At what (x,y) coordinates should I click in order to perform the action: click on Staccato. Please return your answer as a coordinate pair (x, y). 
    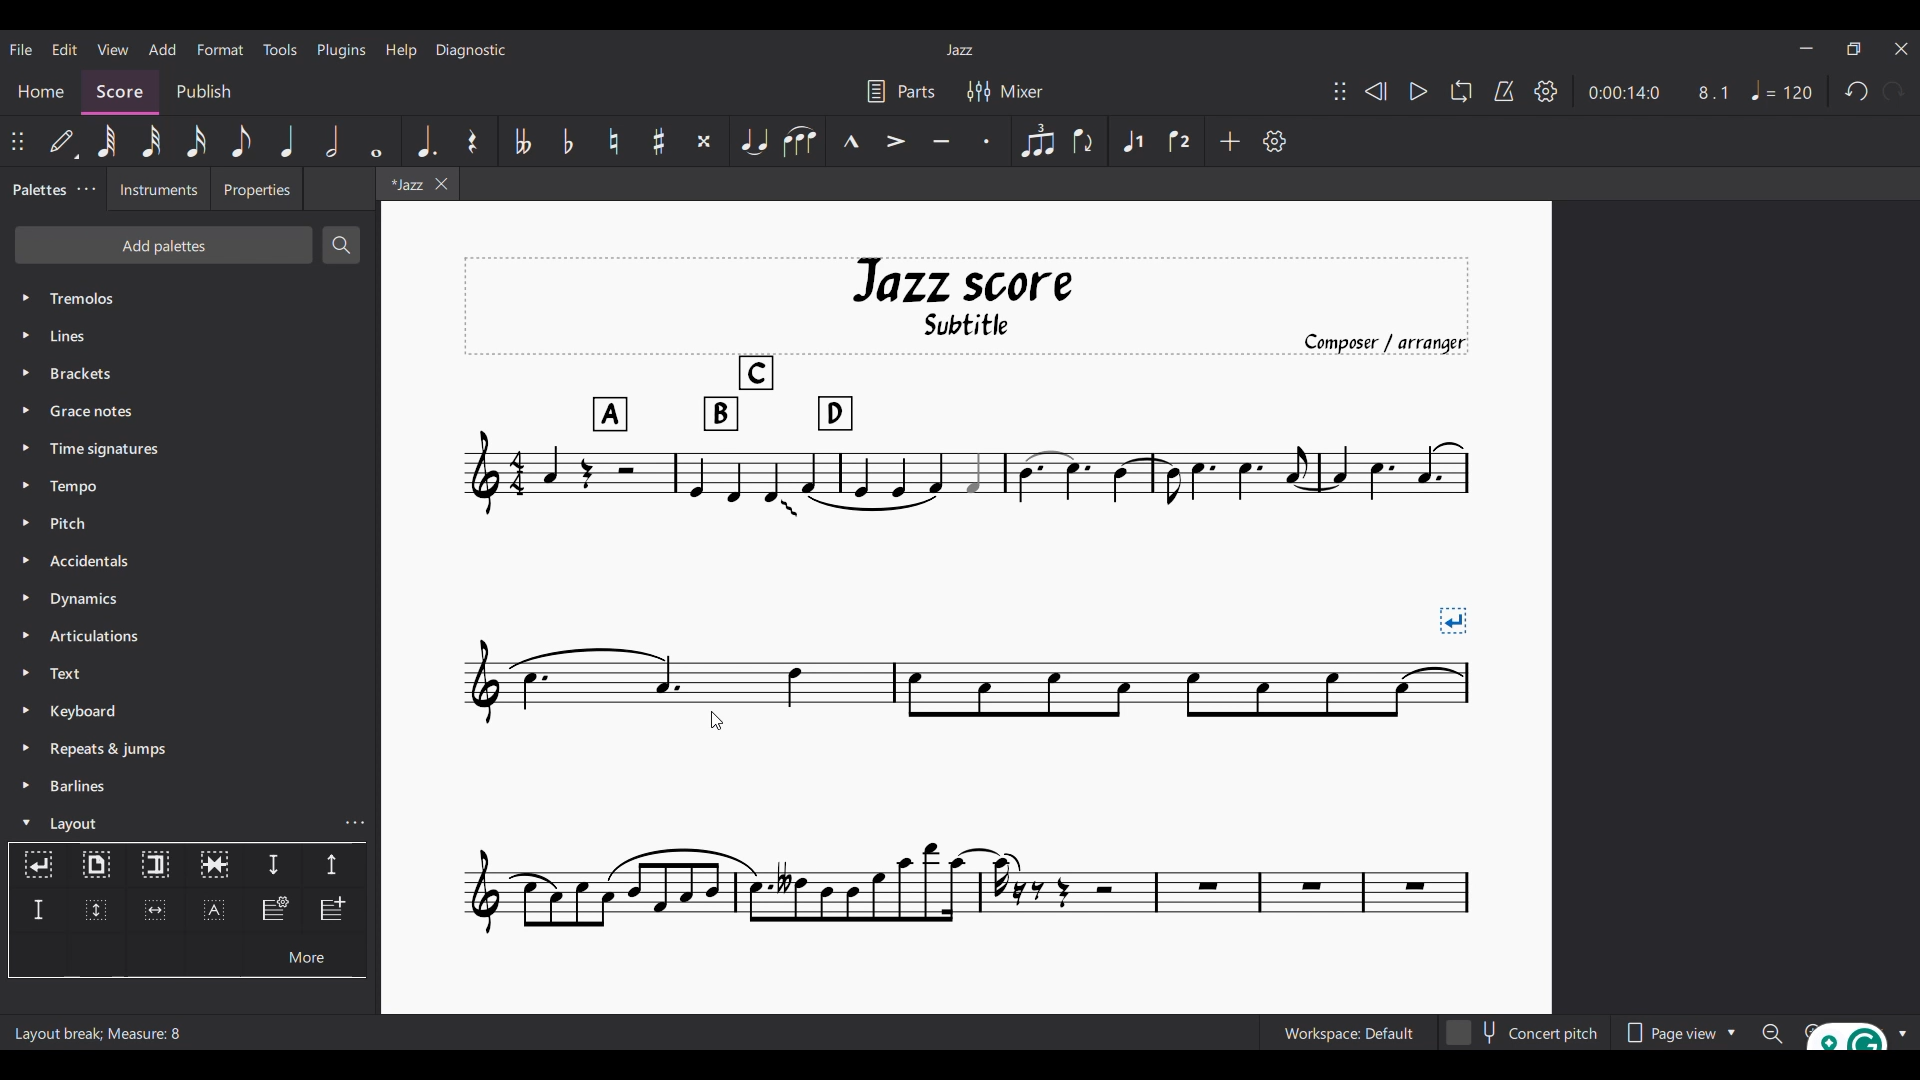
    Looking at the image, I should click on (987, 141).